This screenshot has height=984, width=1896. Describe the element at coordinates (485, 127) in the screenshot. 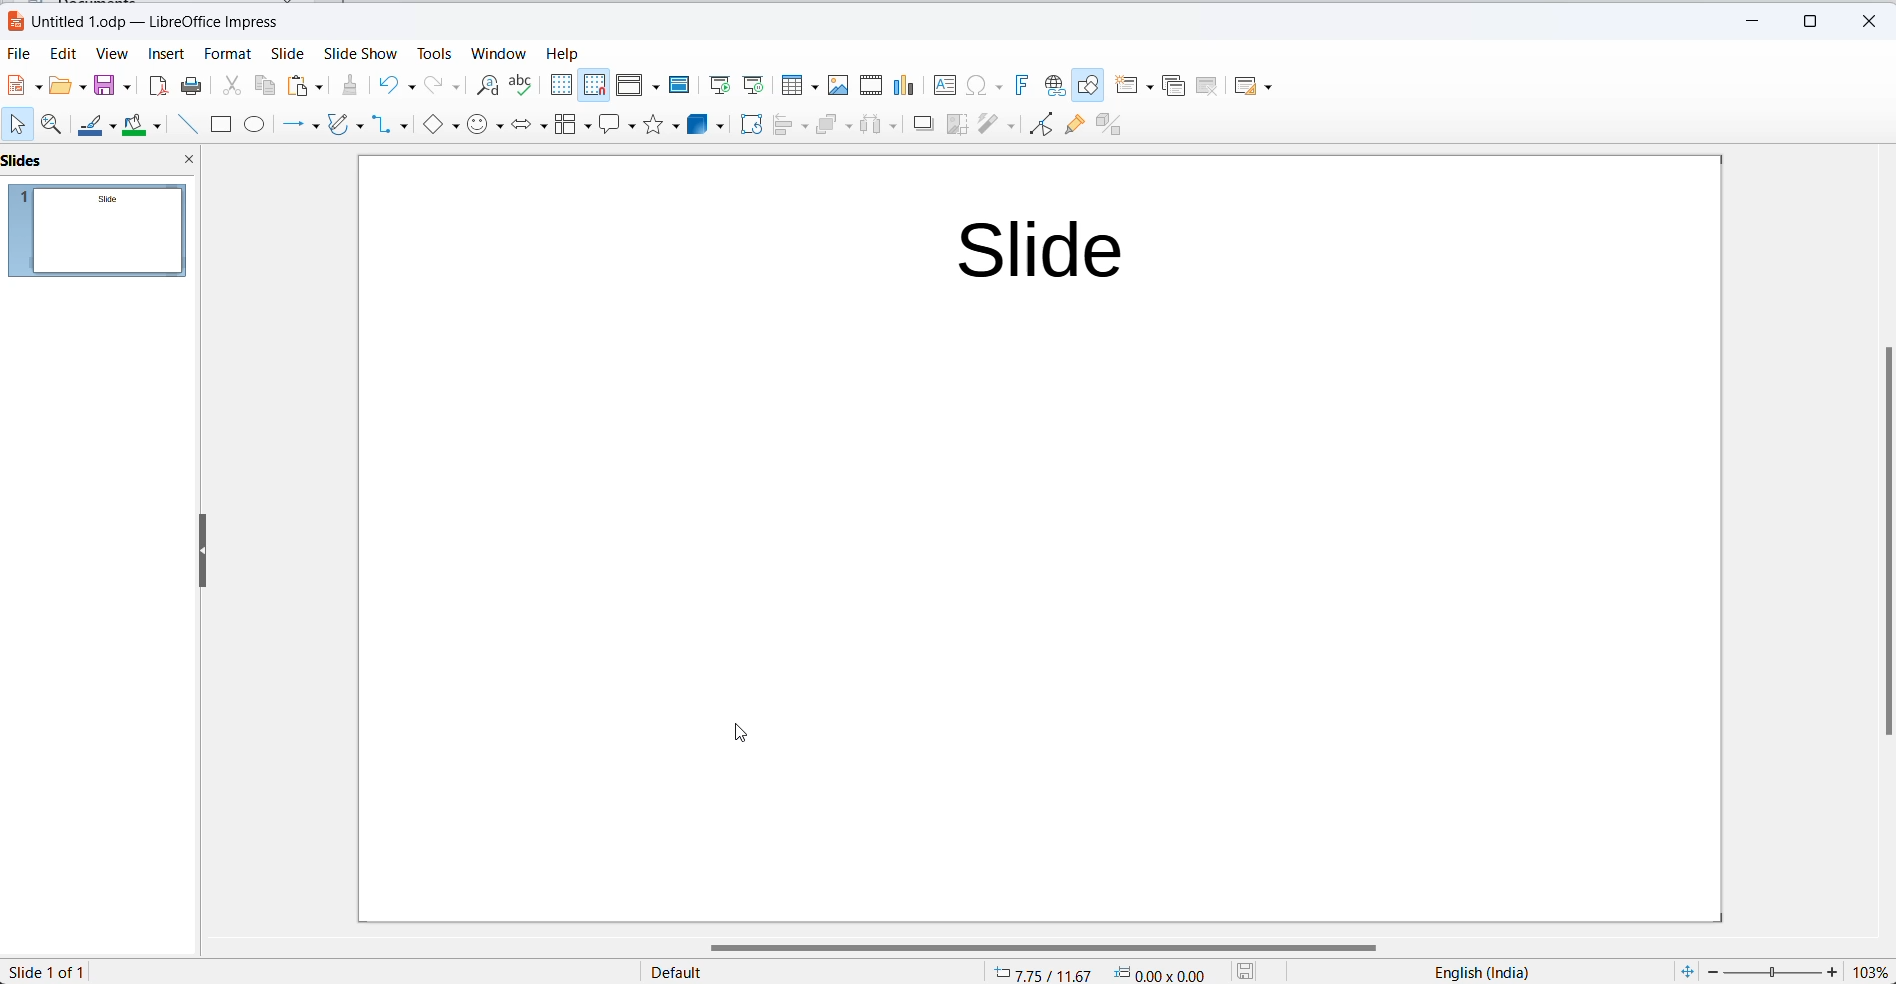

I see `symbol shapes` at that location.